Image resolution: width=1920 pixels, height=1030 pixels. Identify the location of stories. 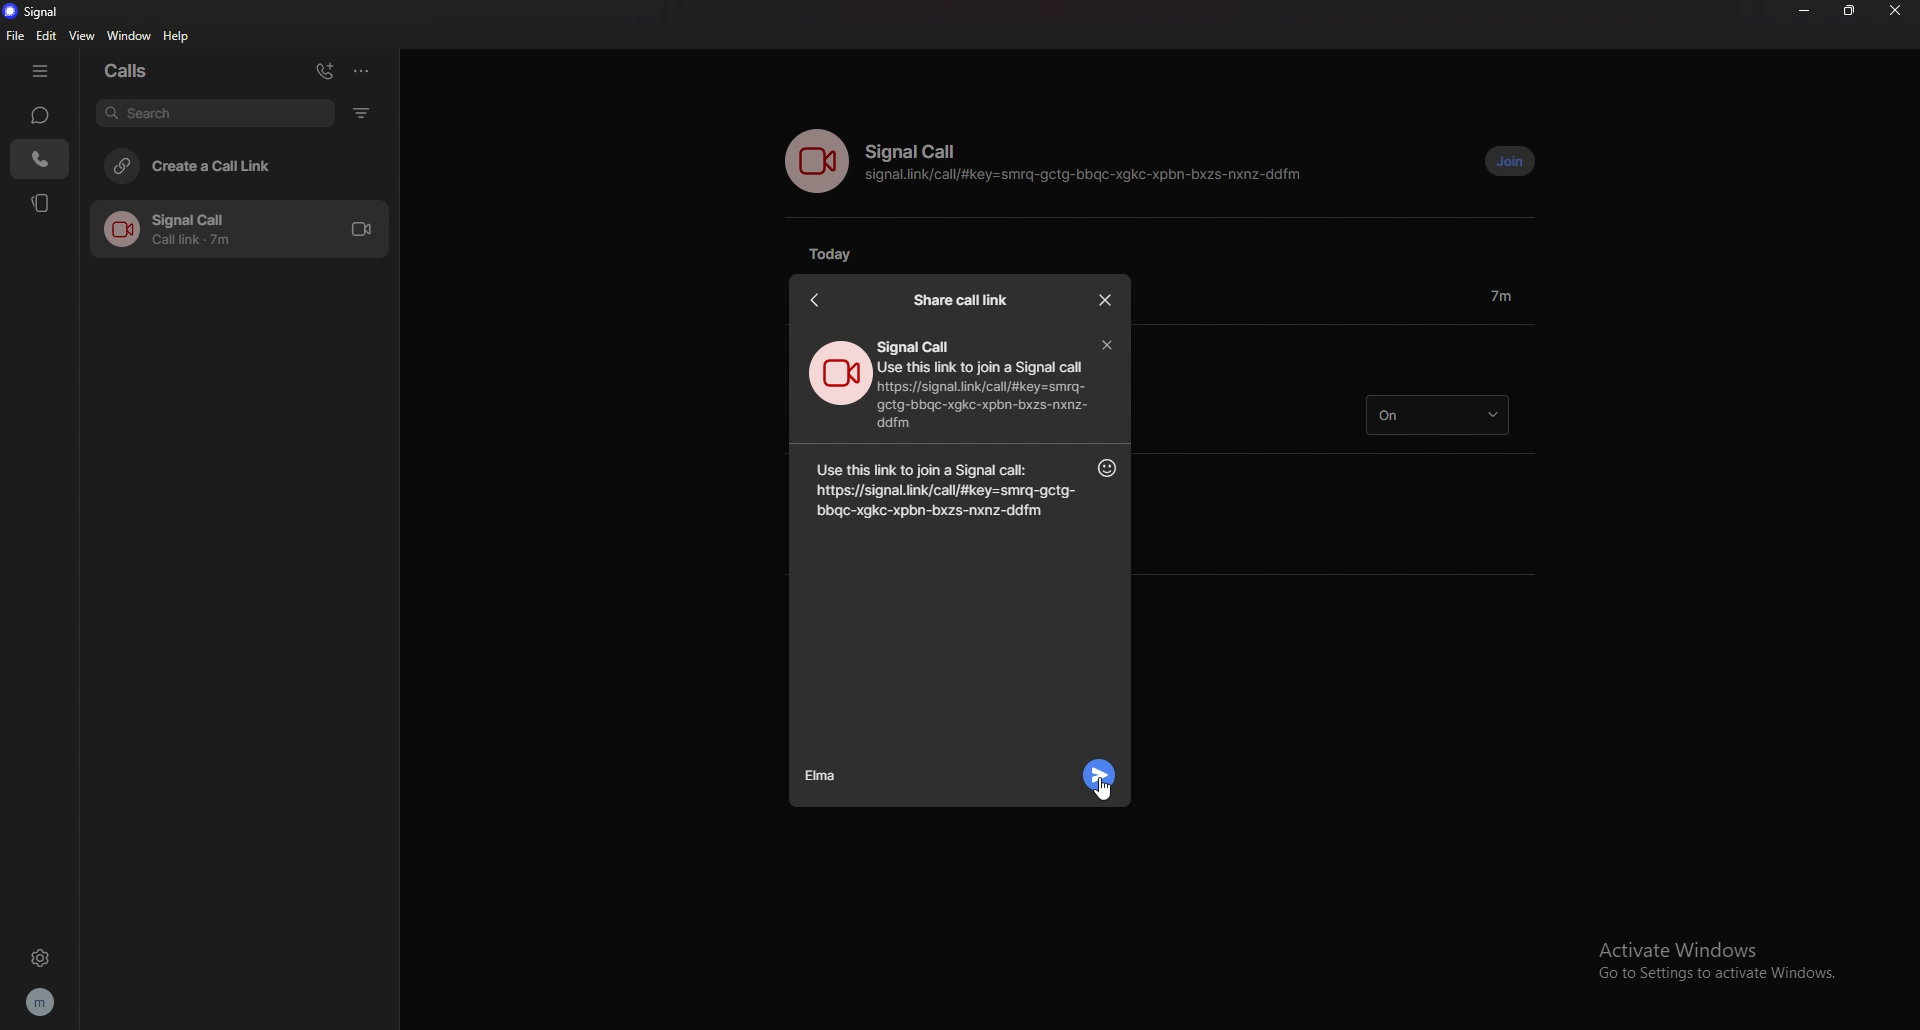
(43, 202).